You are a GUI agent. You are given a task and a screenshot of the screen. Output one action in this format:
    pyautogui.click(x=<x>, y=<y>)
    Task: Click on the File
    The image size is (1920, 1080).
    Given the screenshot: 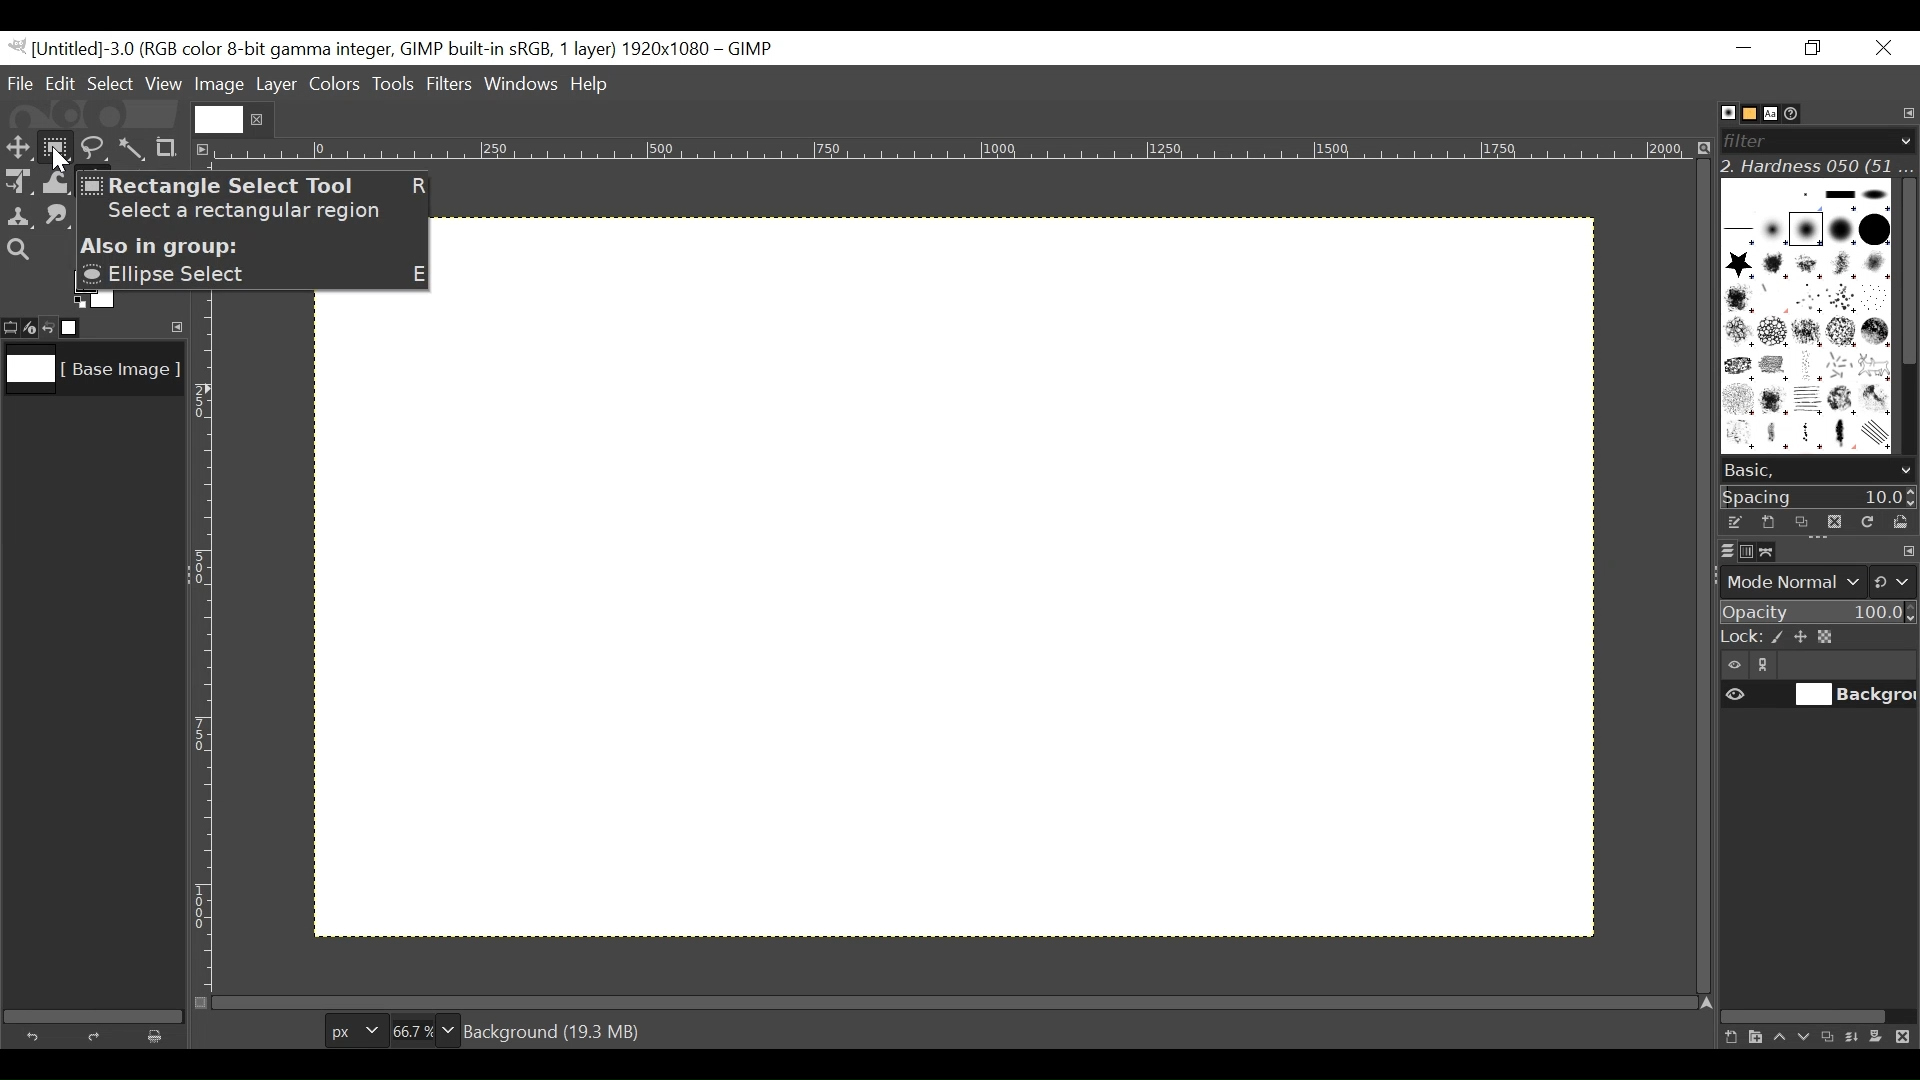 What is the action you would take?
    pyautogui.click(x=22, y=83)
    